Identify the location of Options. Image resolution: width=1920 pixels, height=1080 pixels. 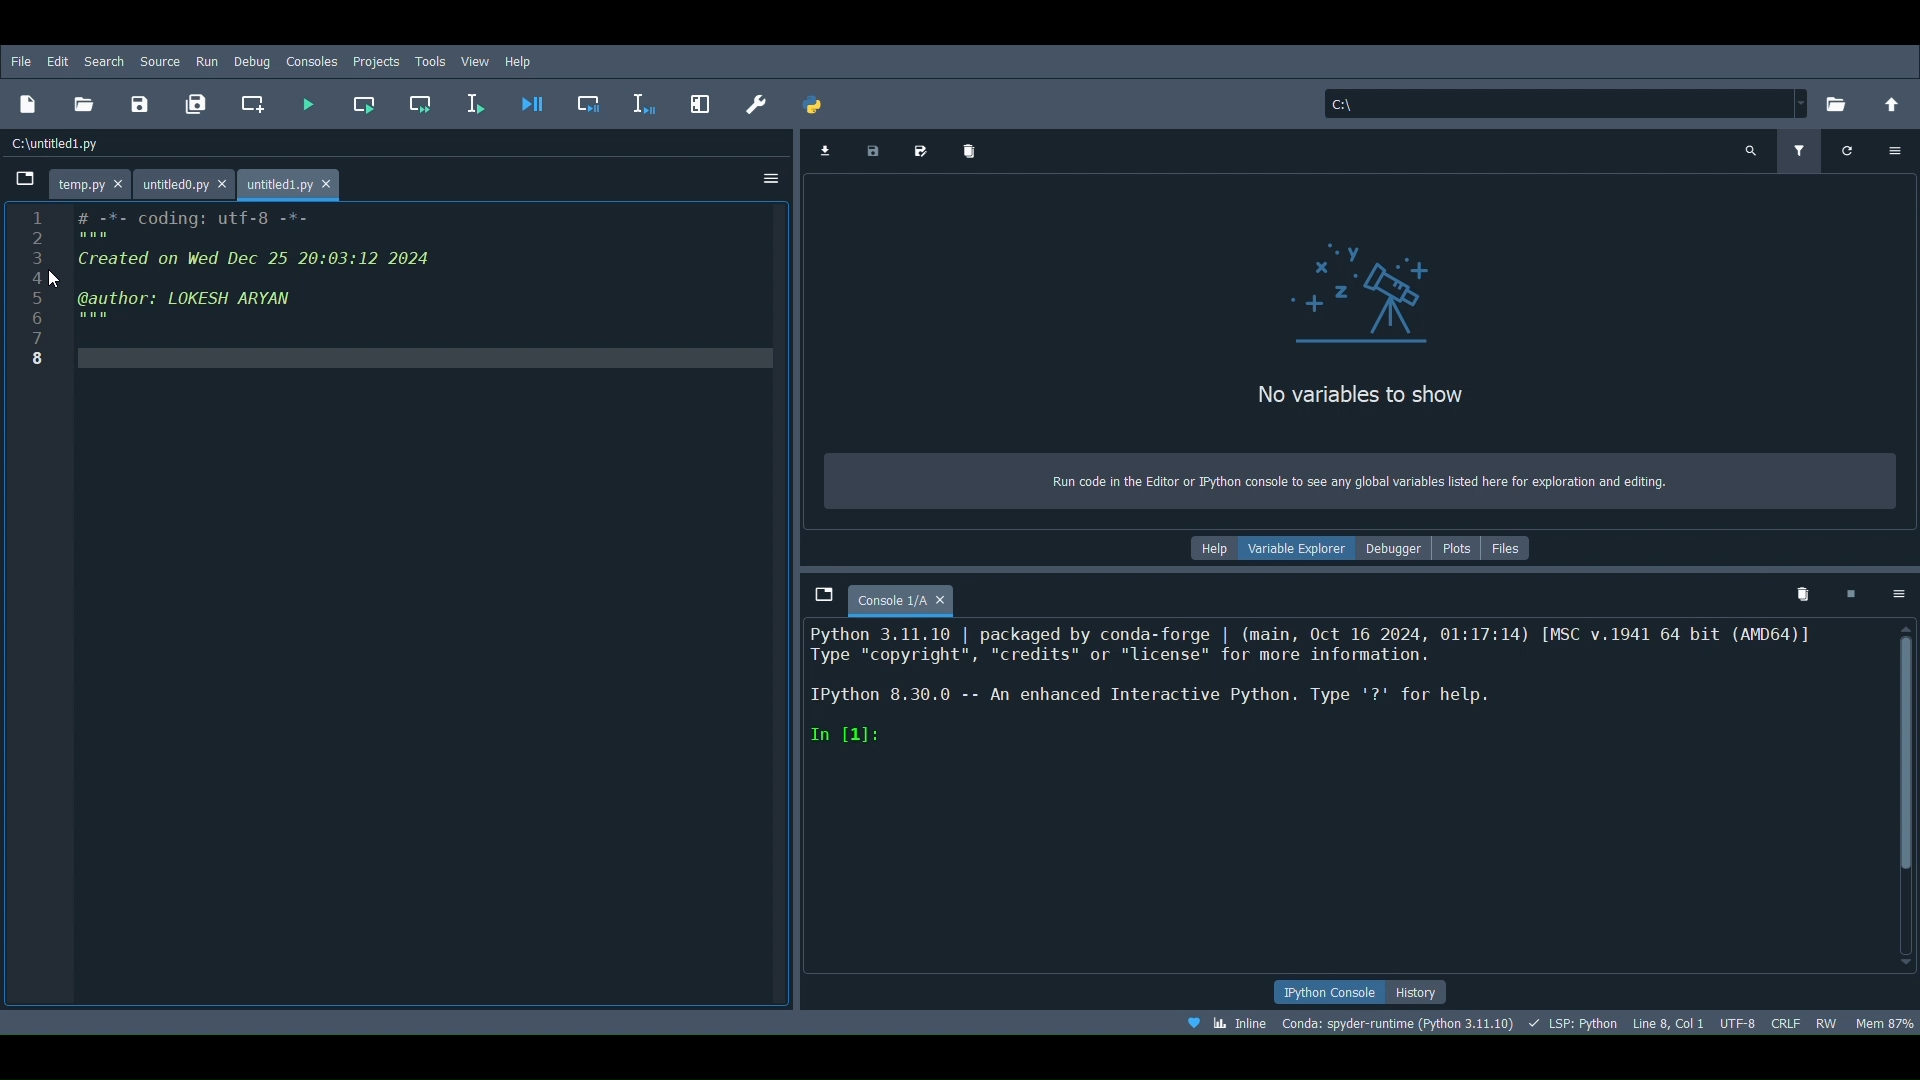
(772, 182).